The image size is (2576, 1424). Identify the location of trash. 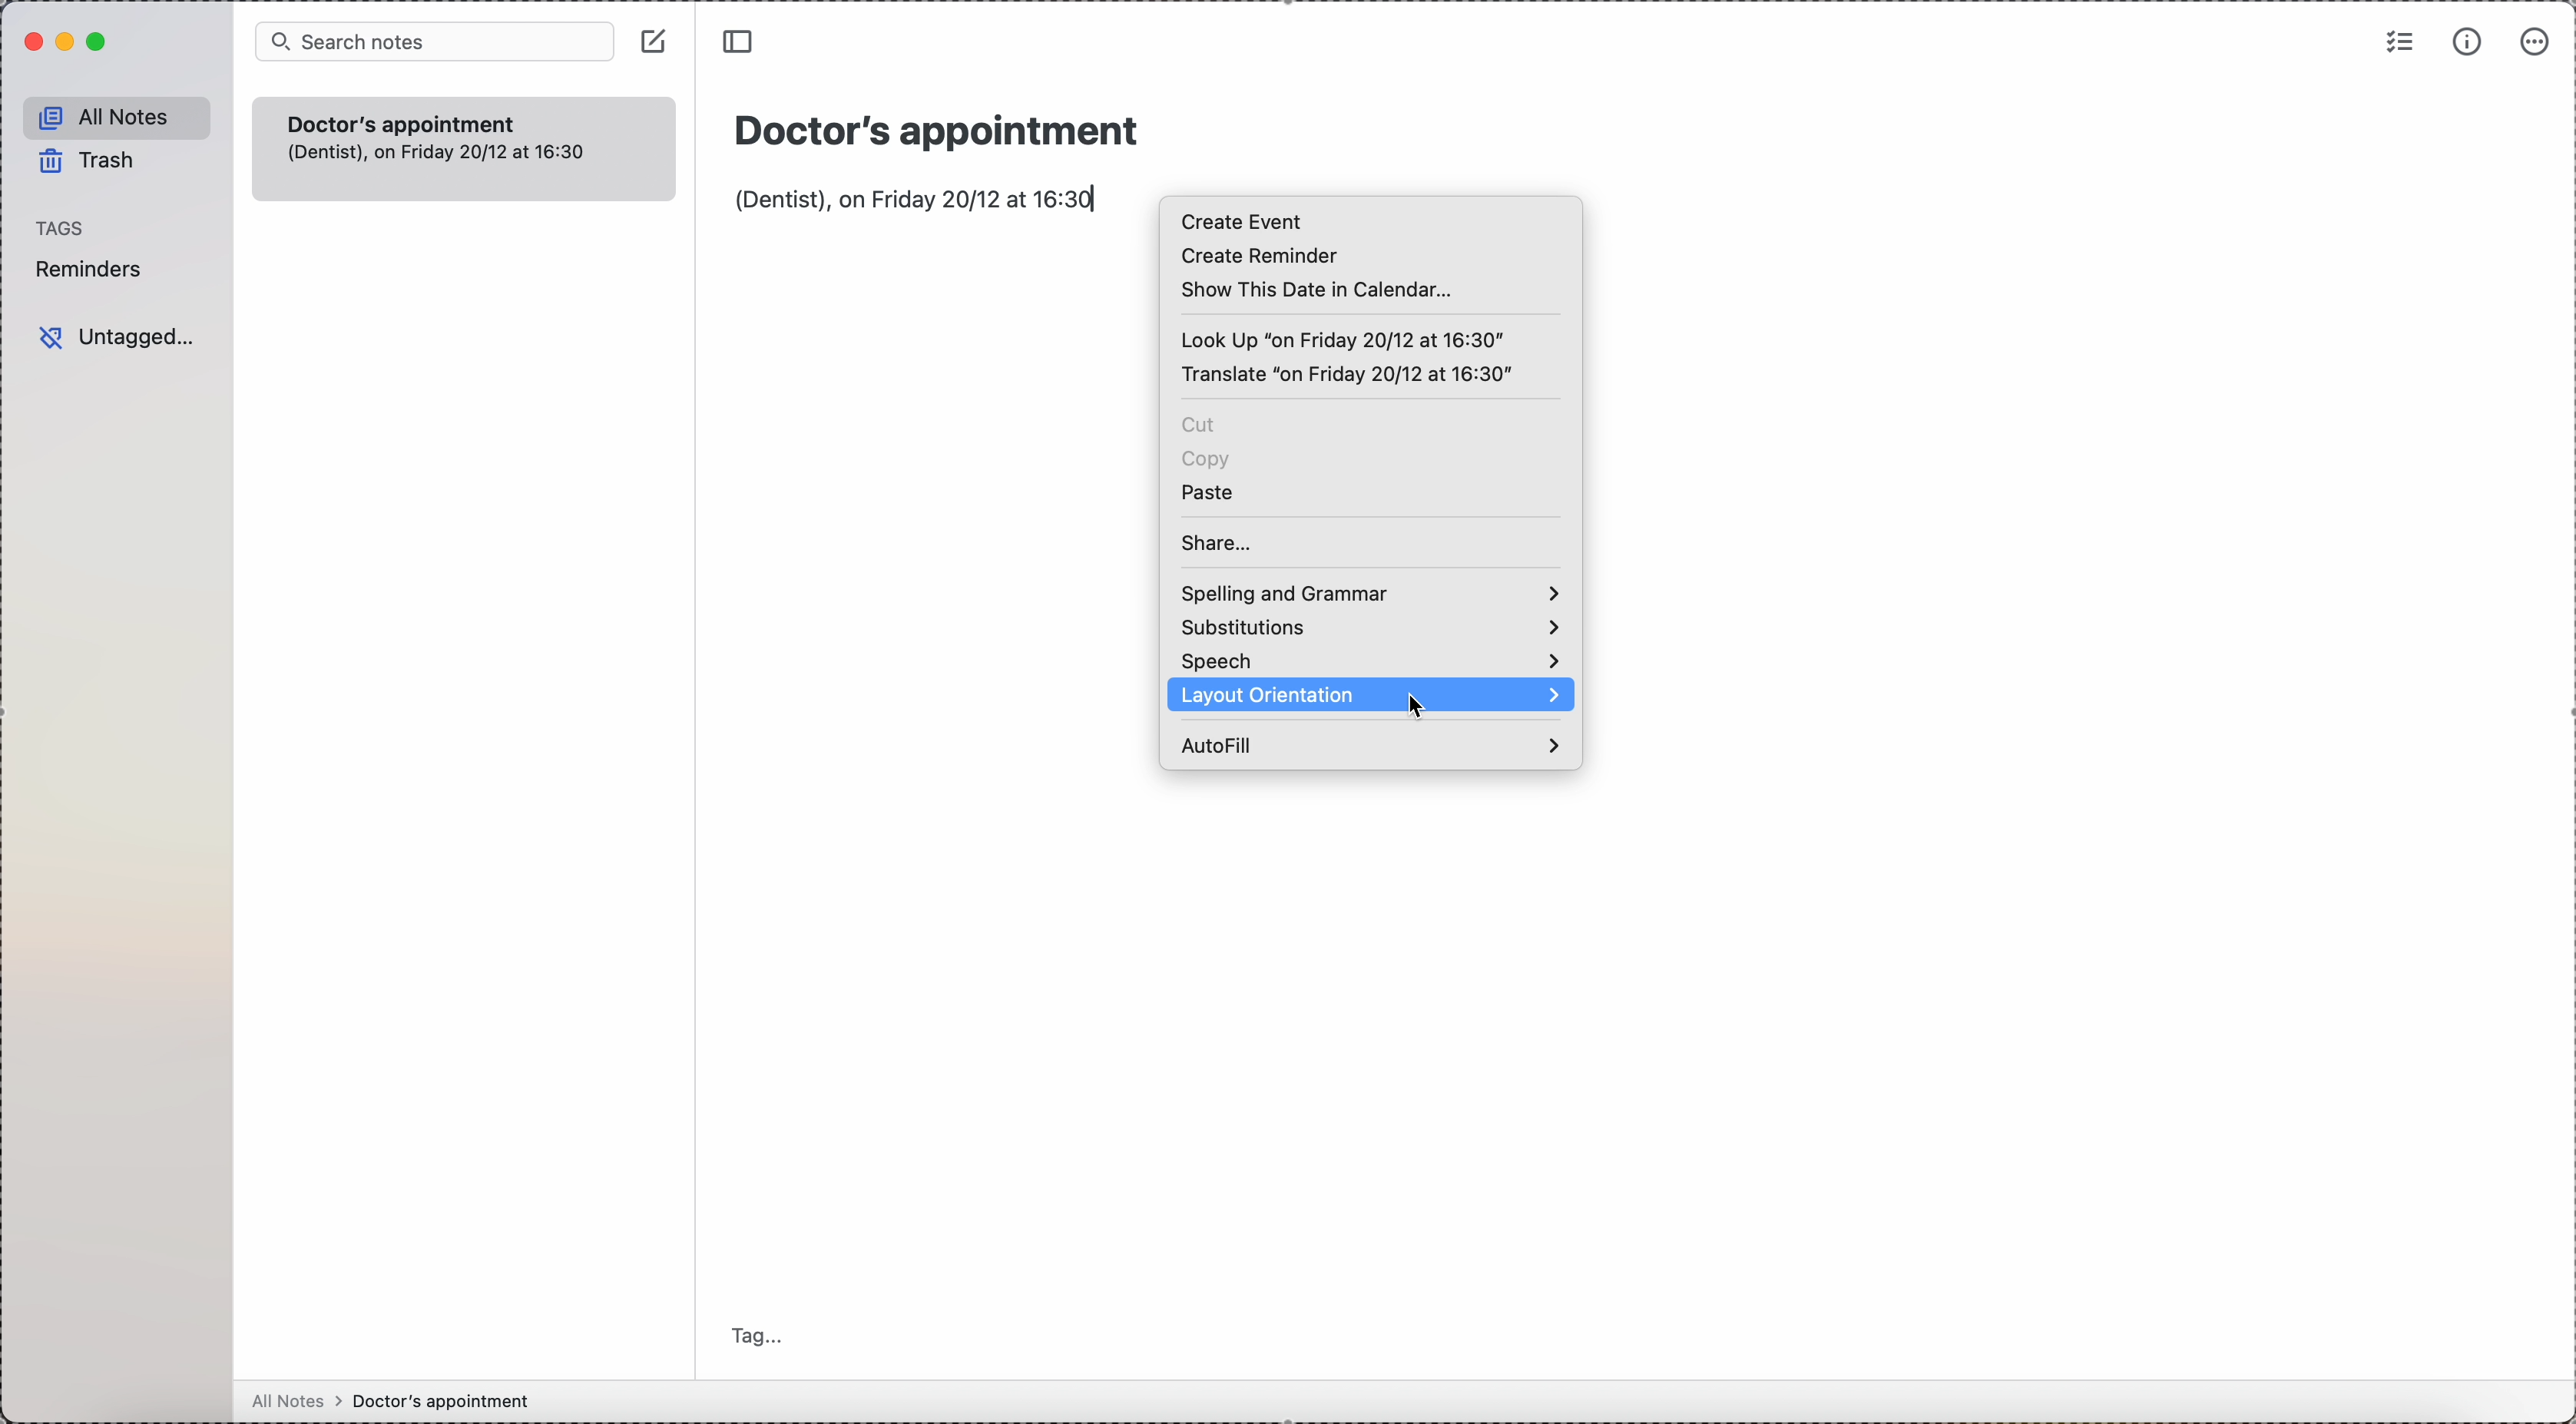
(85, 162).